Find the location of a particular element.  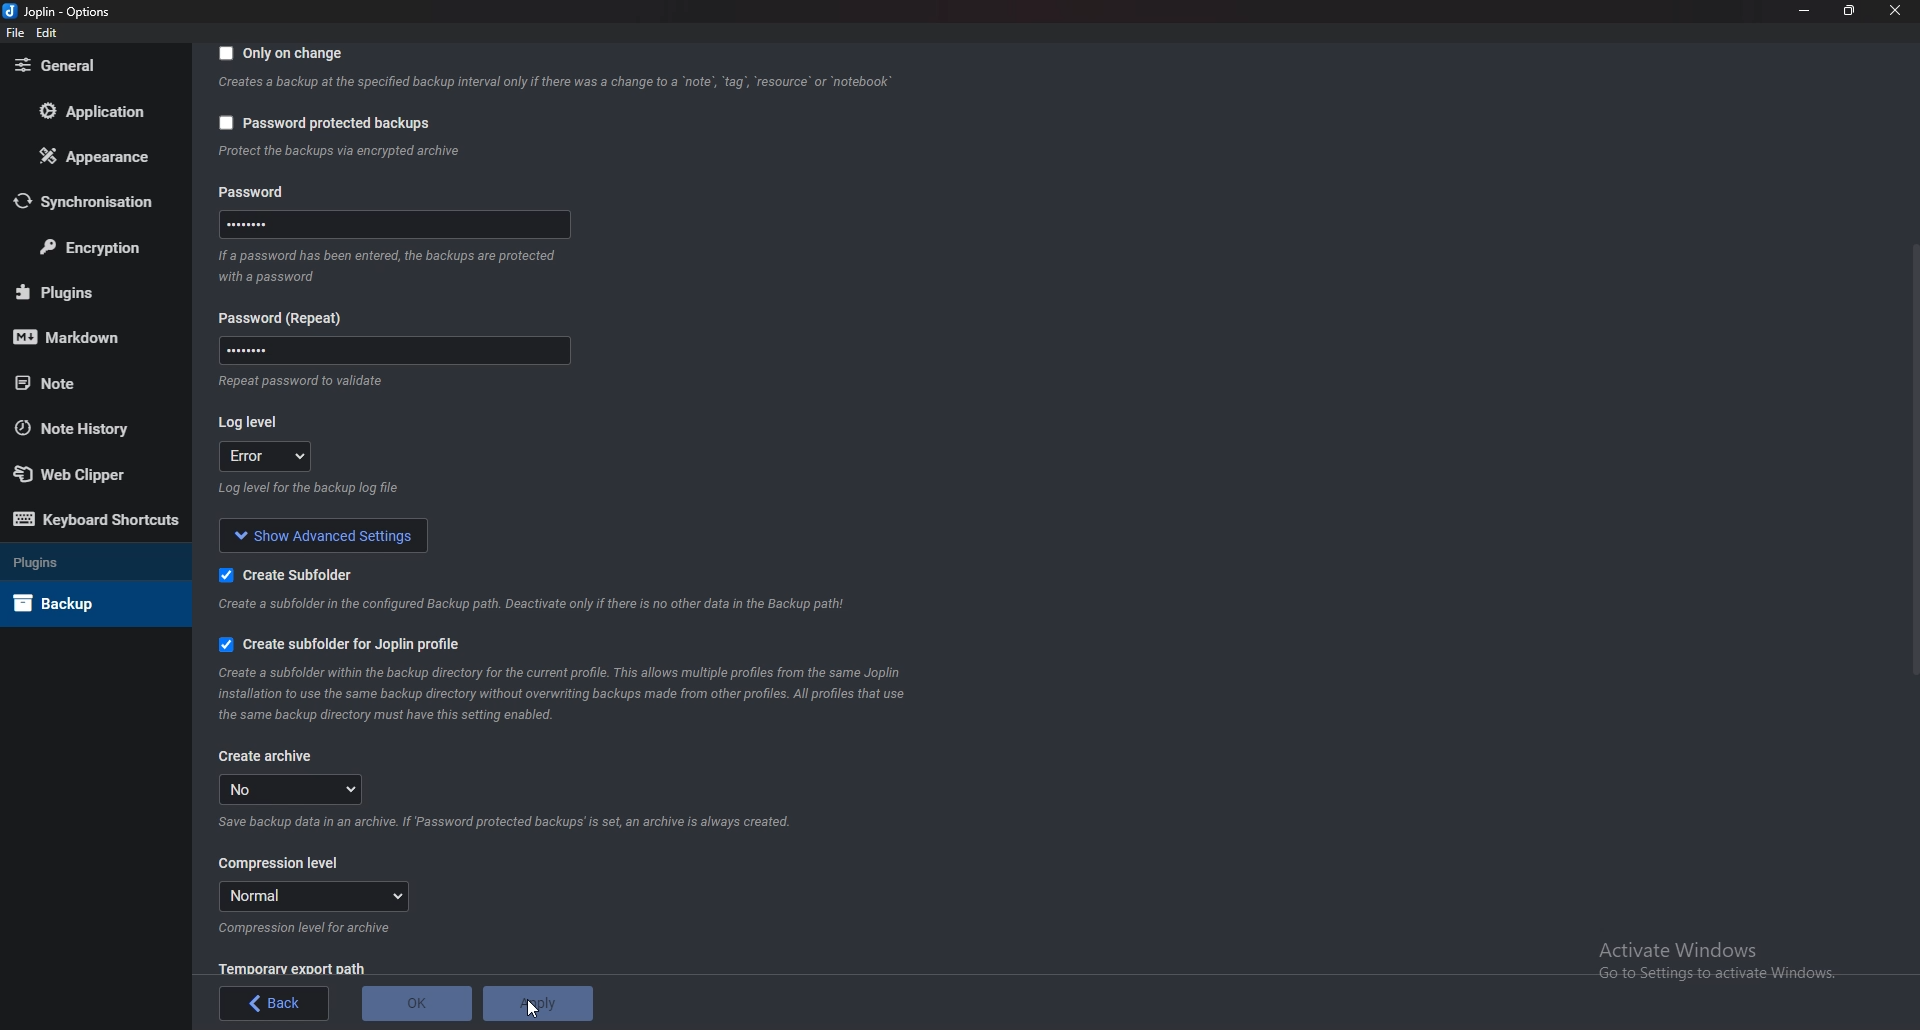

create archive is located at coordinates (267, 756).